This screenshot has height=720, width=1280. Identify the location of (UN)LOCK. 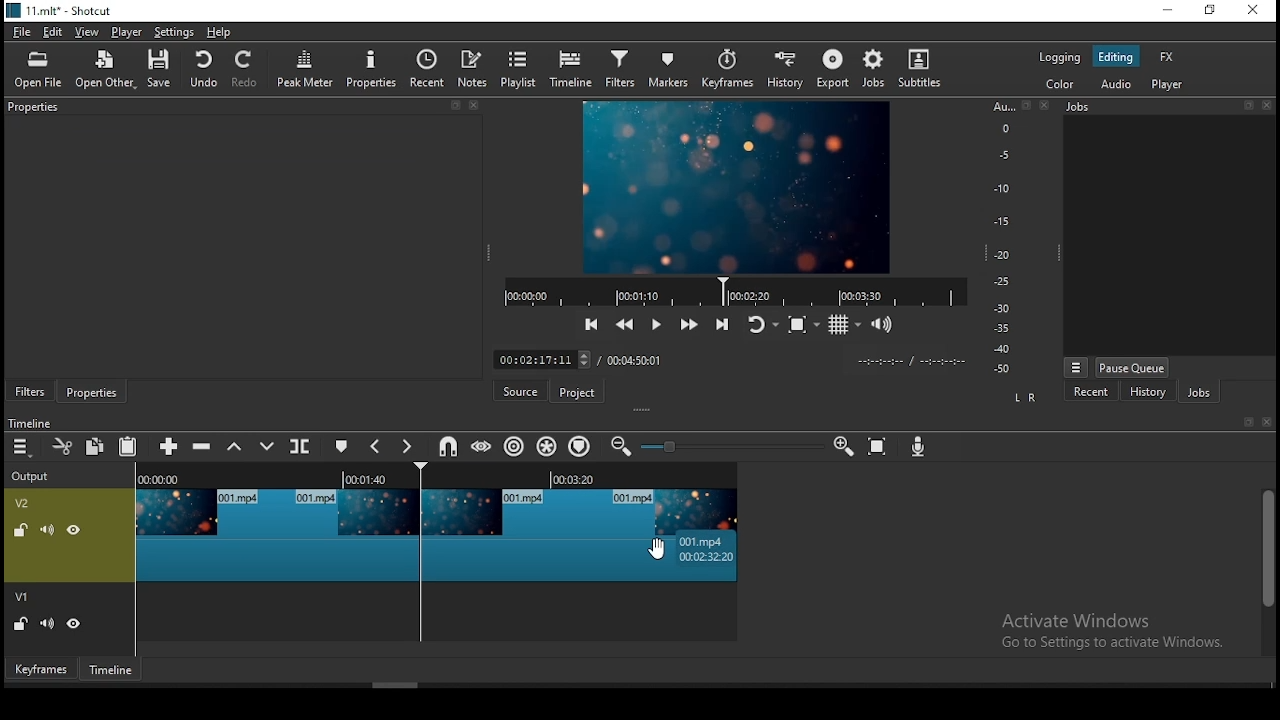
(17, 528).